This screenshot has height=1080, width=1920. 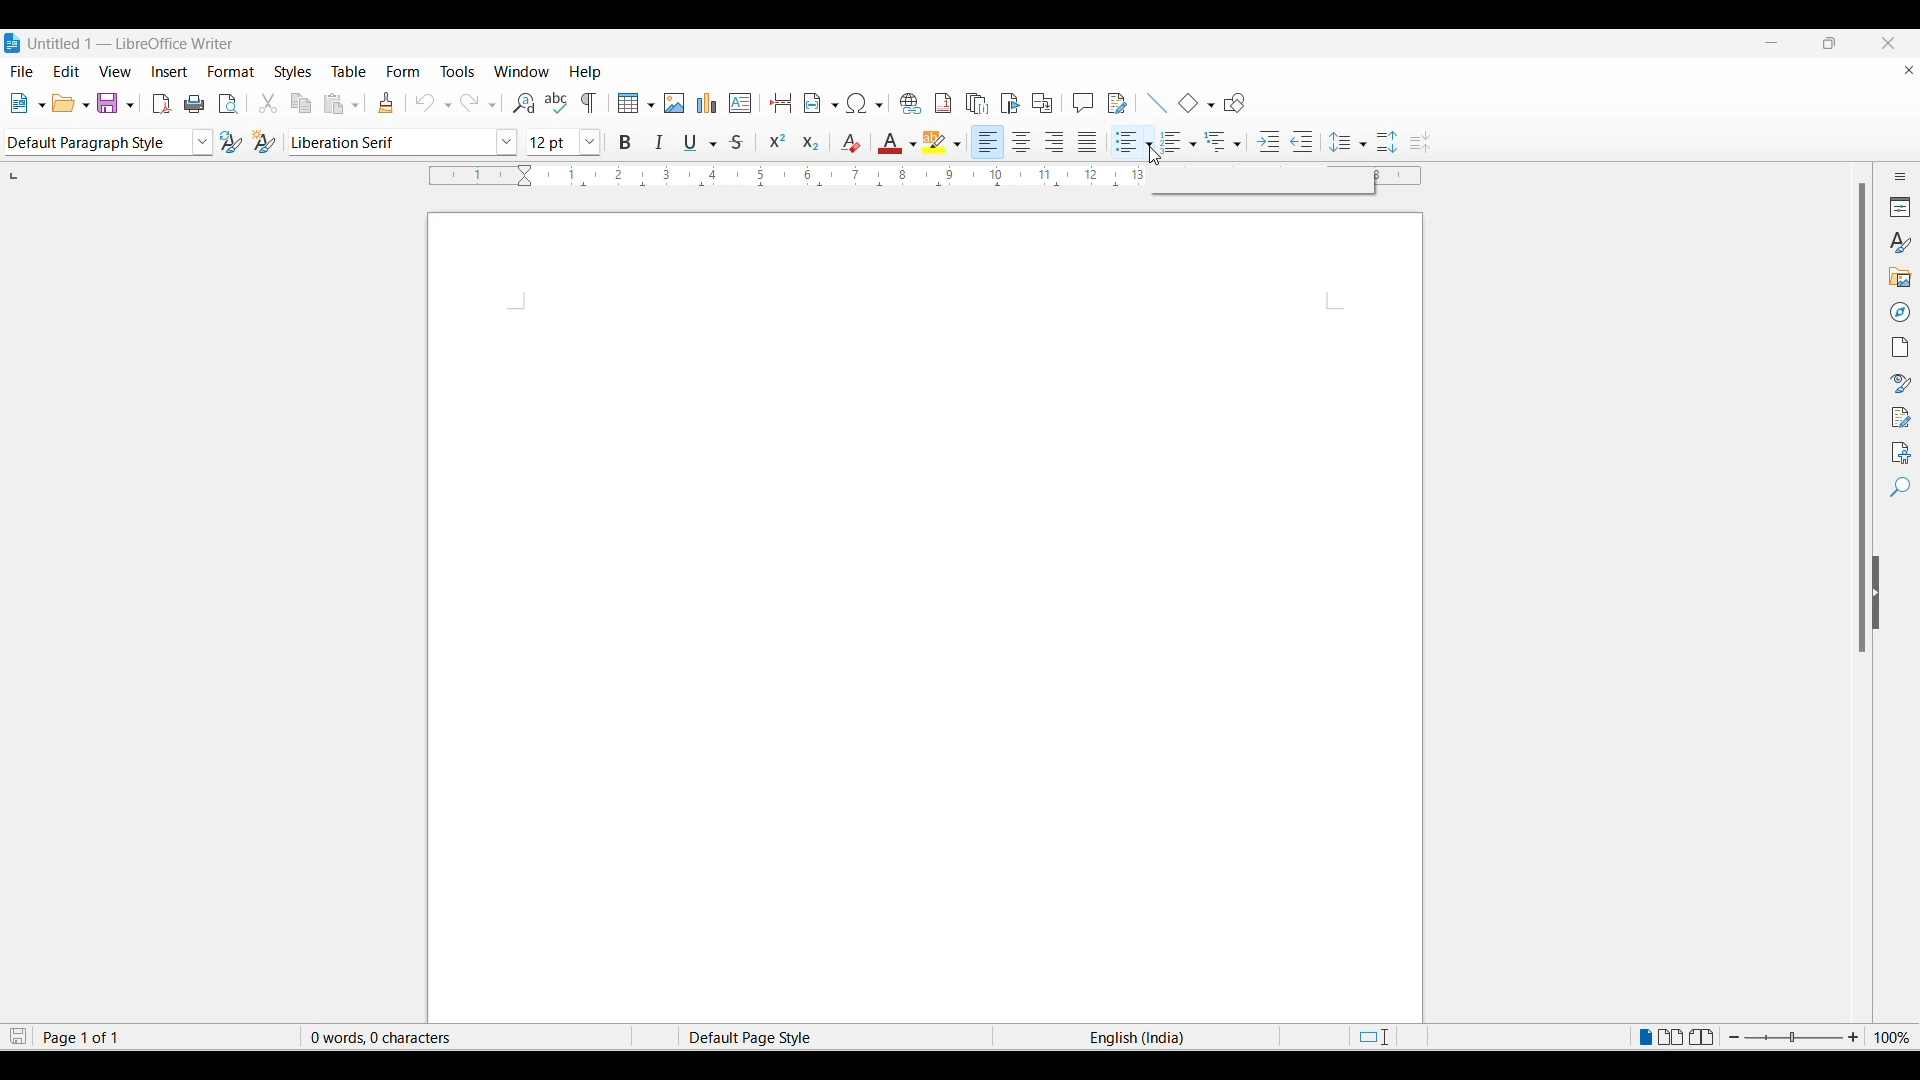 What do you see at coordinates (1780, 43) in the screenshot?
I see `minimise` at bounding box center [1780, 43].